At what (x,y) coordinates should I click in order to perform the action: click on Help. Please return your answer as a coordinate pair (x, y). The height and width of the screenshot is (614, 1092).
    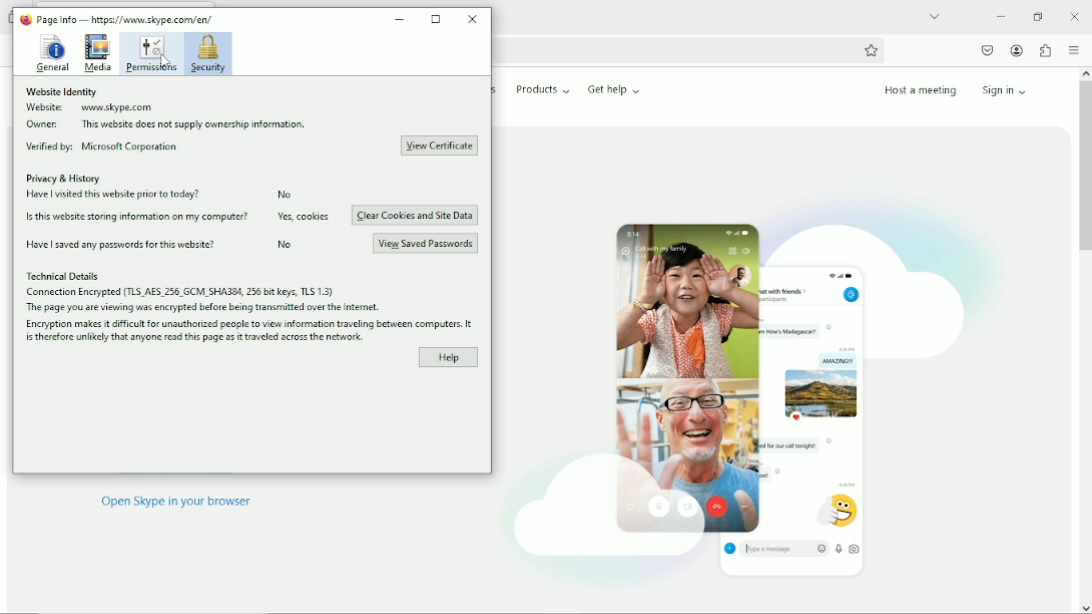
    Looking at the image, I should click on (448, 357).